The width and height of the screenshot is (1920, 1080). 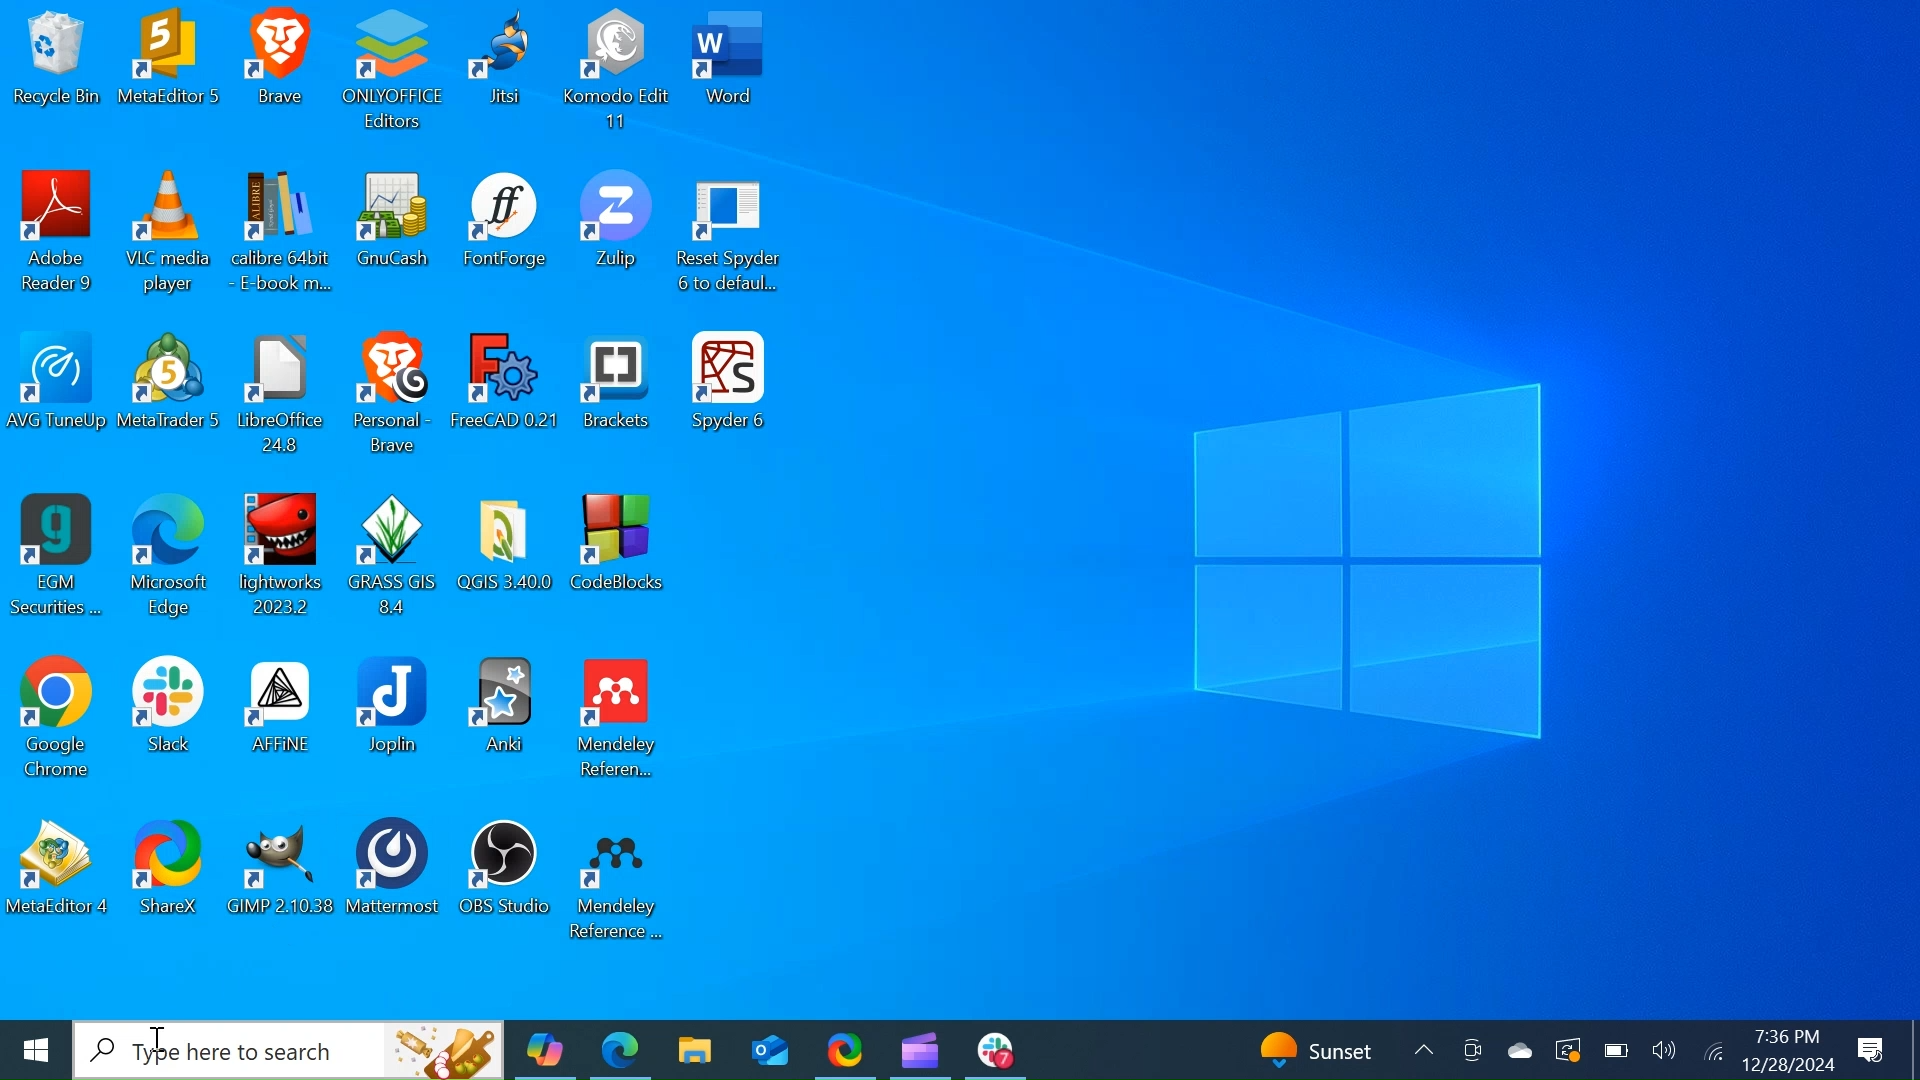 What do you see at coordinates (503, 881) in the screenshot?
I see `OBS Studios` at bounding box center [503, 881].